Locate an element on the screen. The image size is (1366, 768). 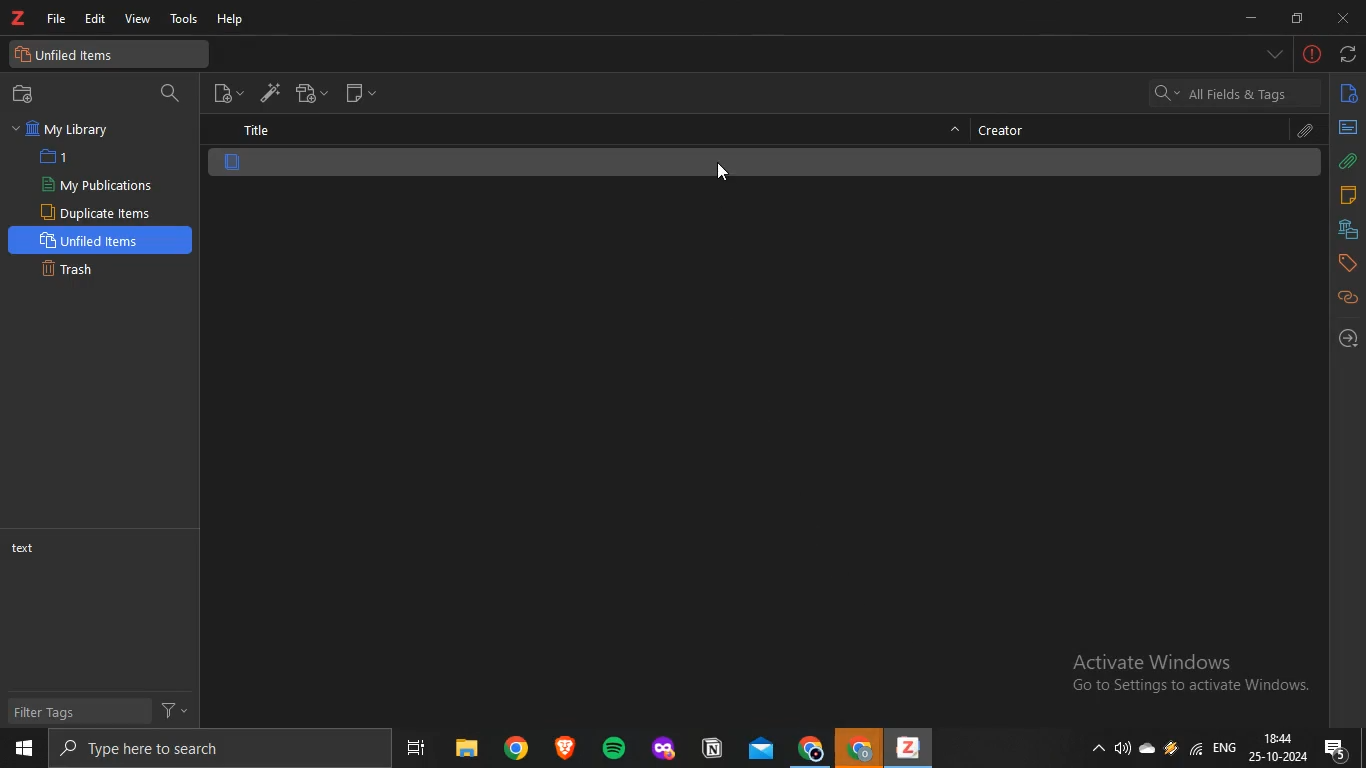
filter tags is located at coordinates (101, 709).